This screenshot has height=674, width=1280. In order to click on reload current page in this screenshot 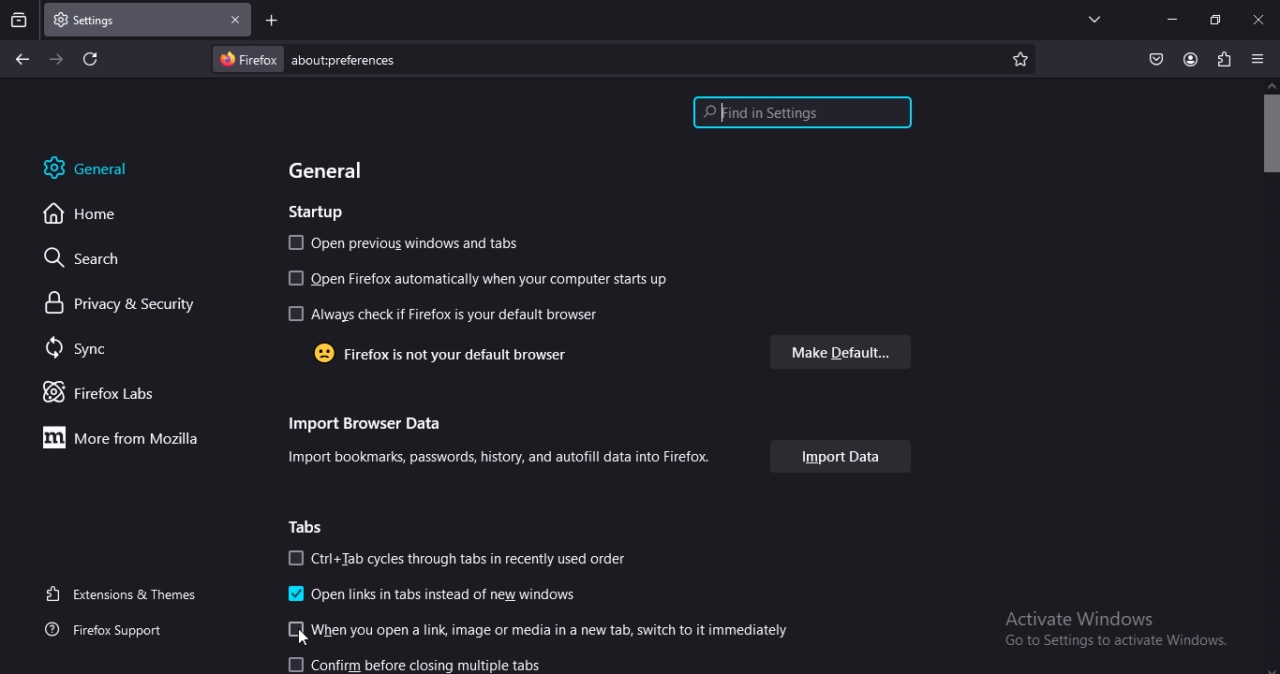, I will do `click(89, 59)`.